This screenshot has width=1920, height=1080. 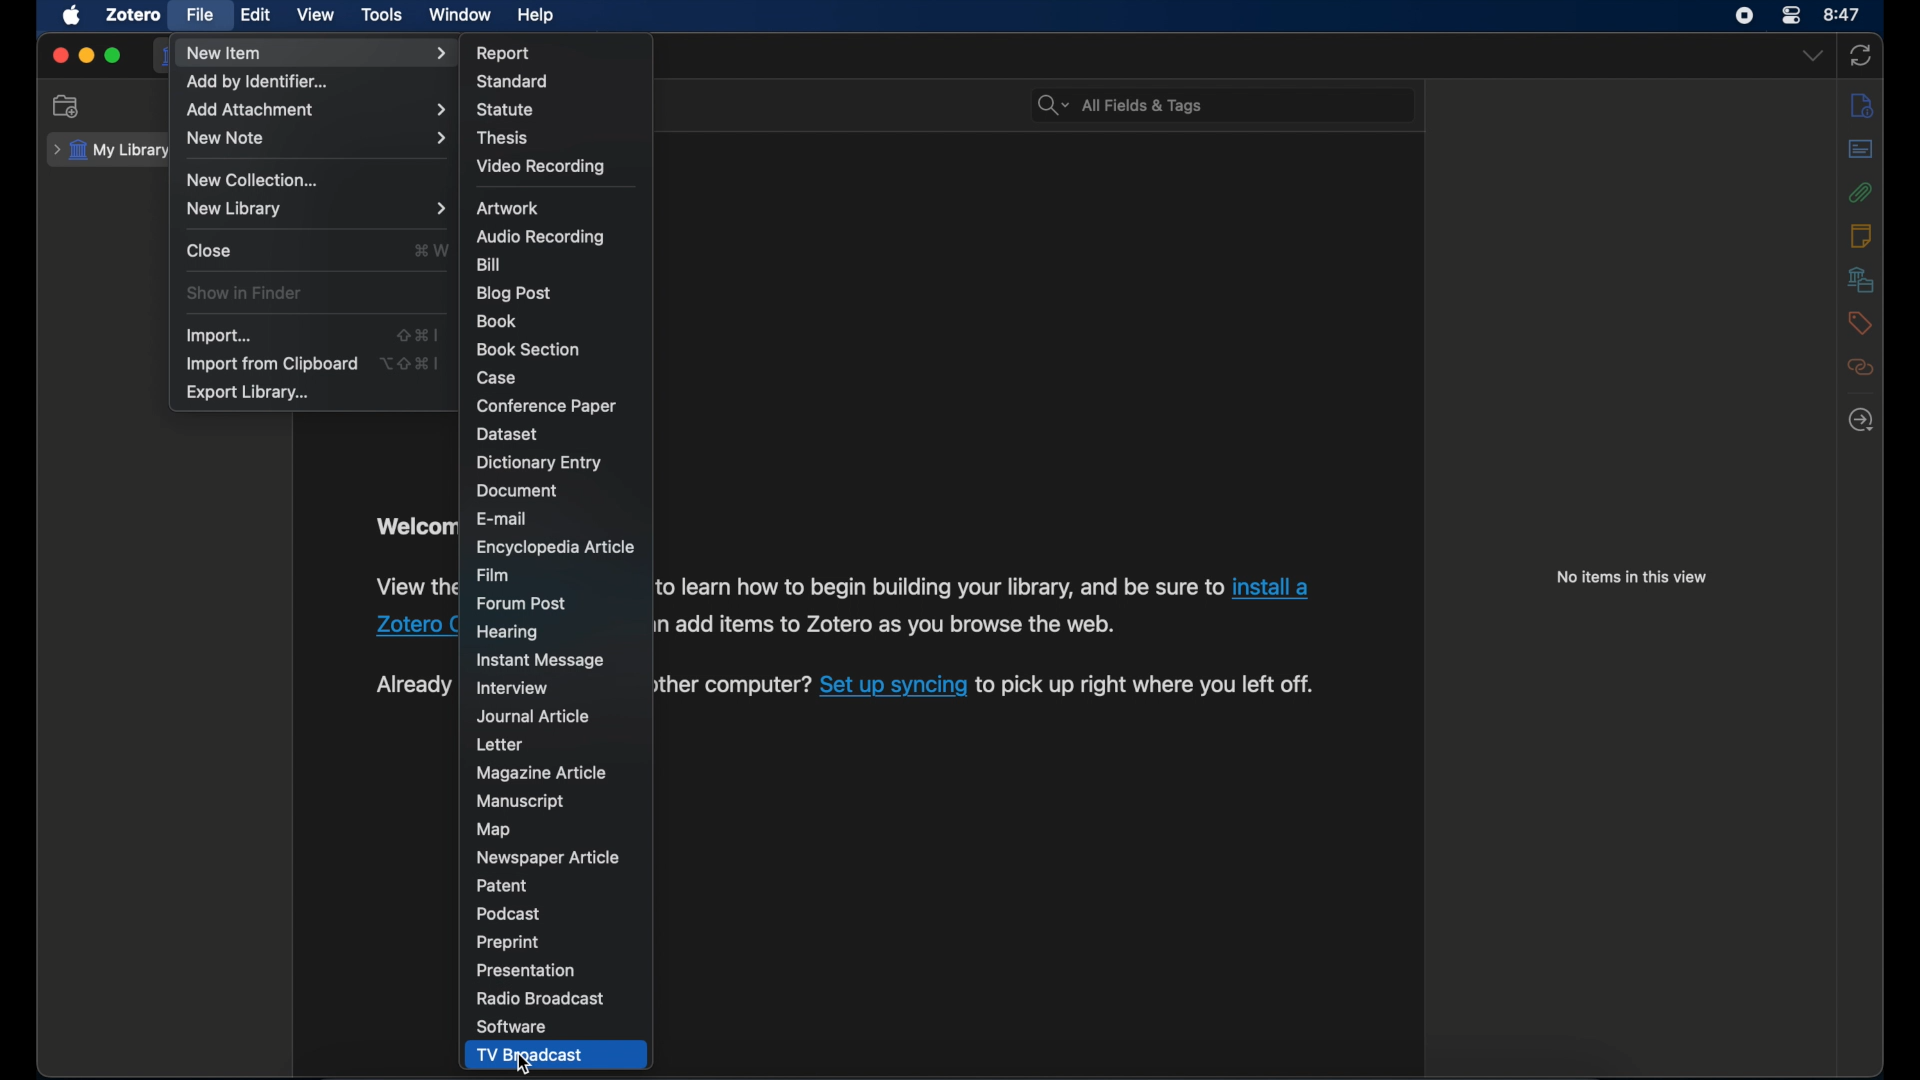 What do you see at coordinates (86, 57) in the screenshot?
I see `minimize` at bounding box center [86, 57].